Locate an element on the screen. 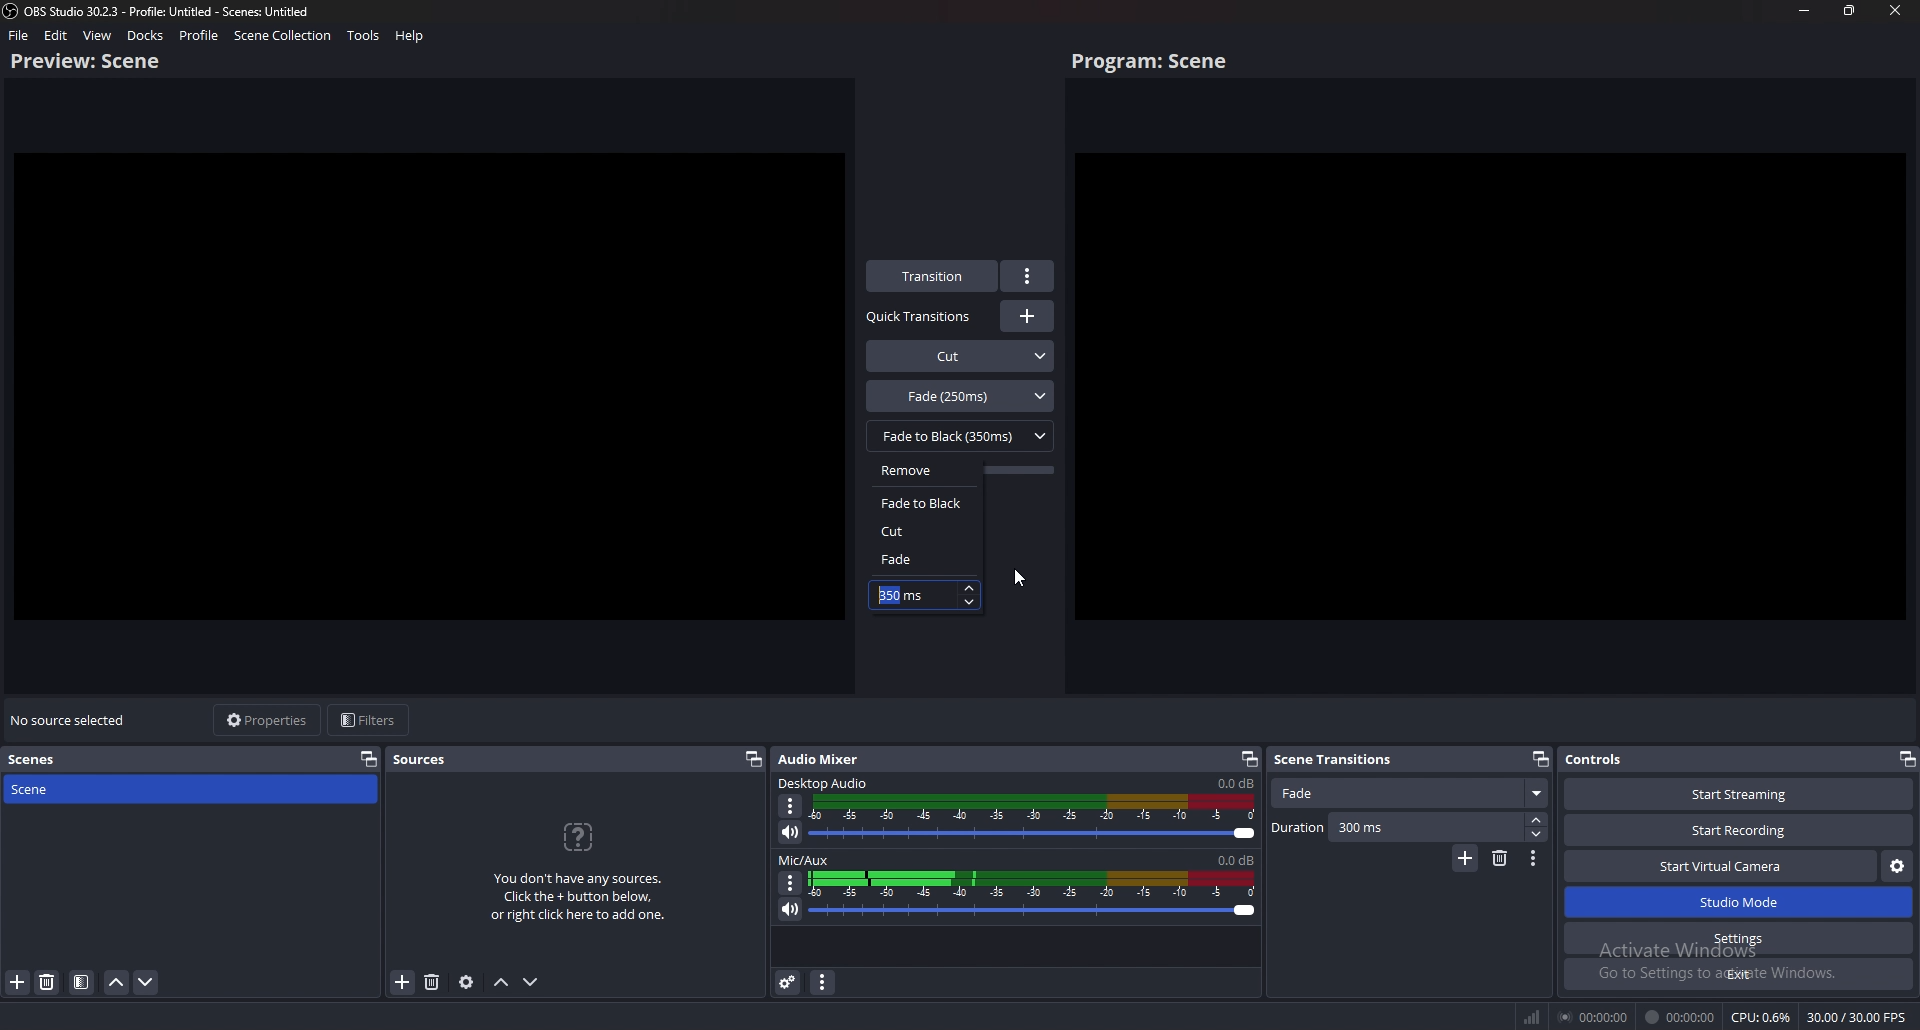  scenes is located at coordinates (37, 760).